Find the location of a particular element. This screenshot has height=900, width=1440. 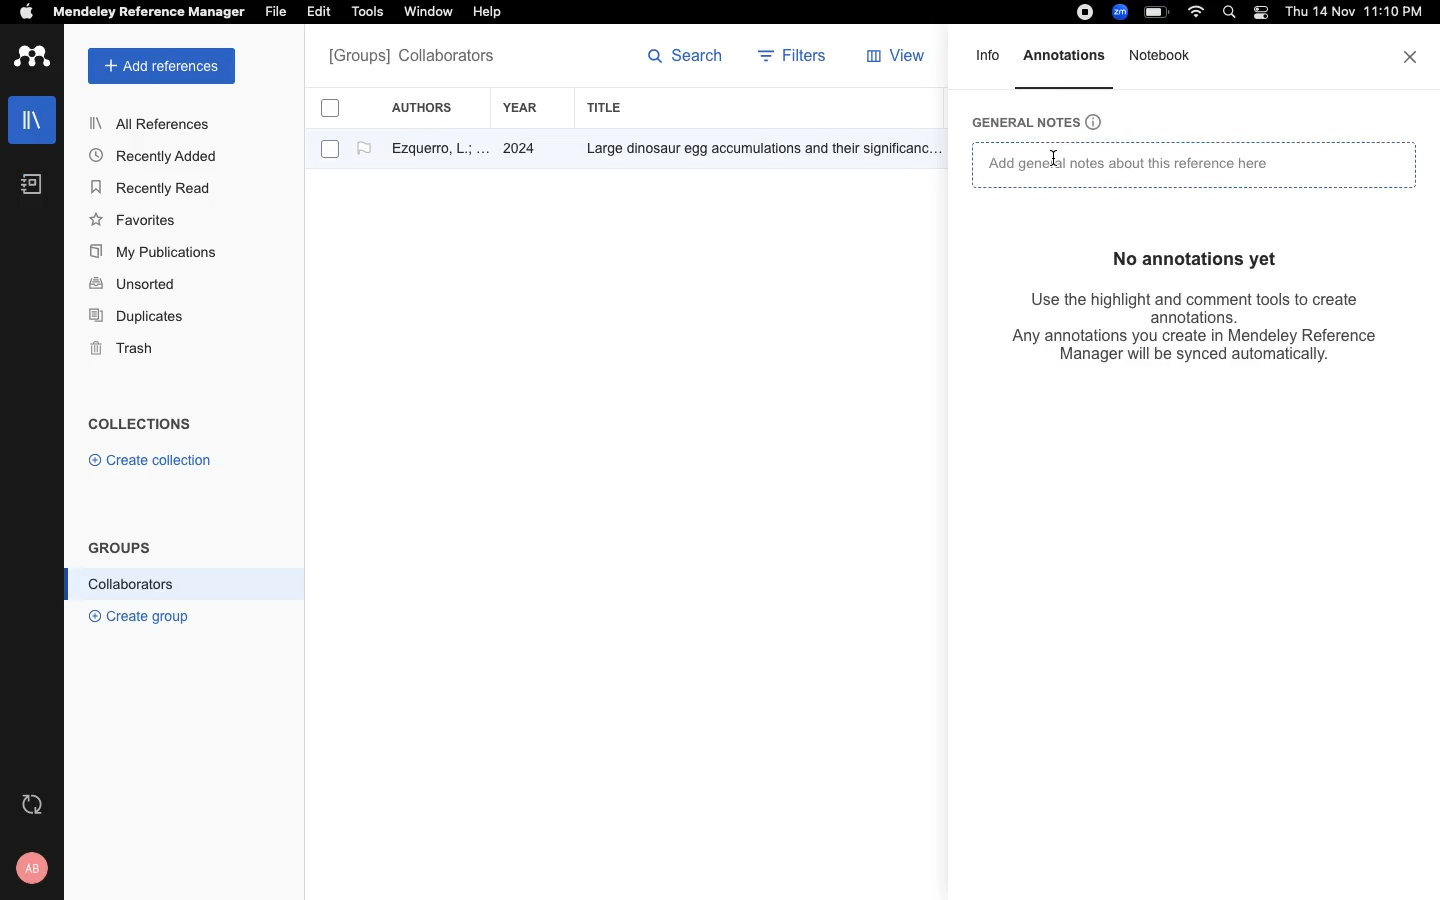

My Publications is located at coordinates (154, 255).